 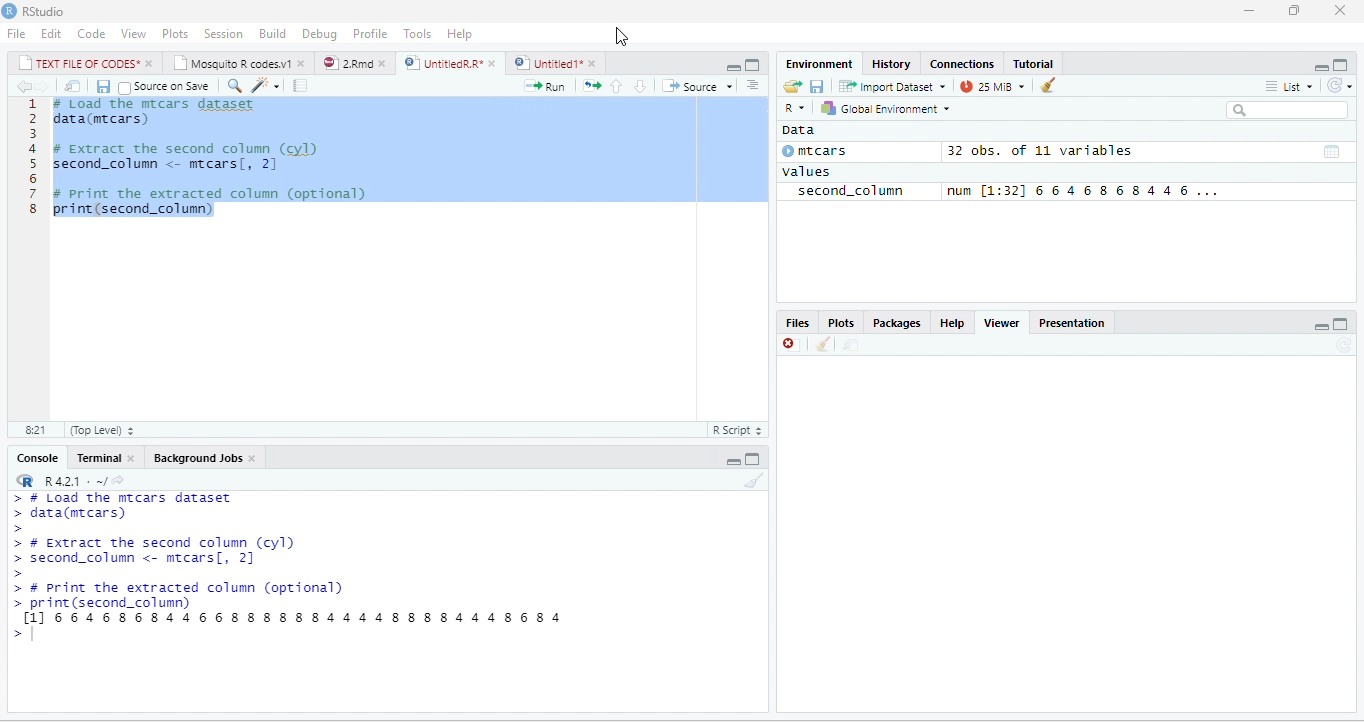 What do you see at coordinates (9, 11) in the screenshot?
I see `RStudio logo` at bounding box center [9, 11].